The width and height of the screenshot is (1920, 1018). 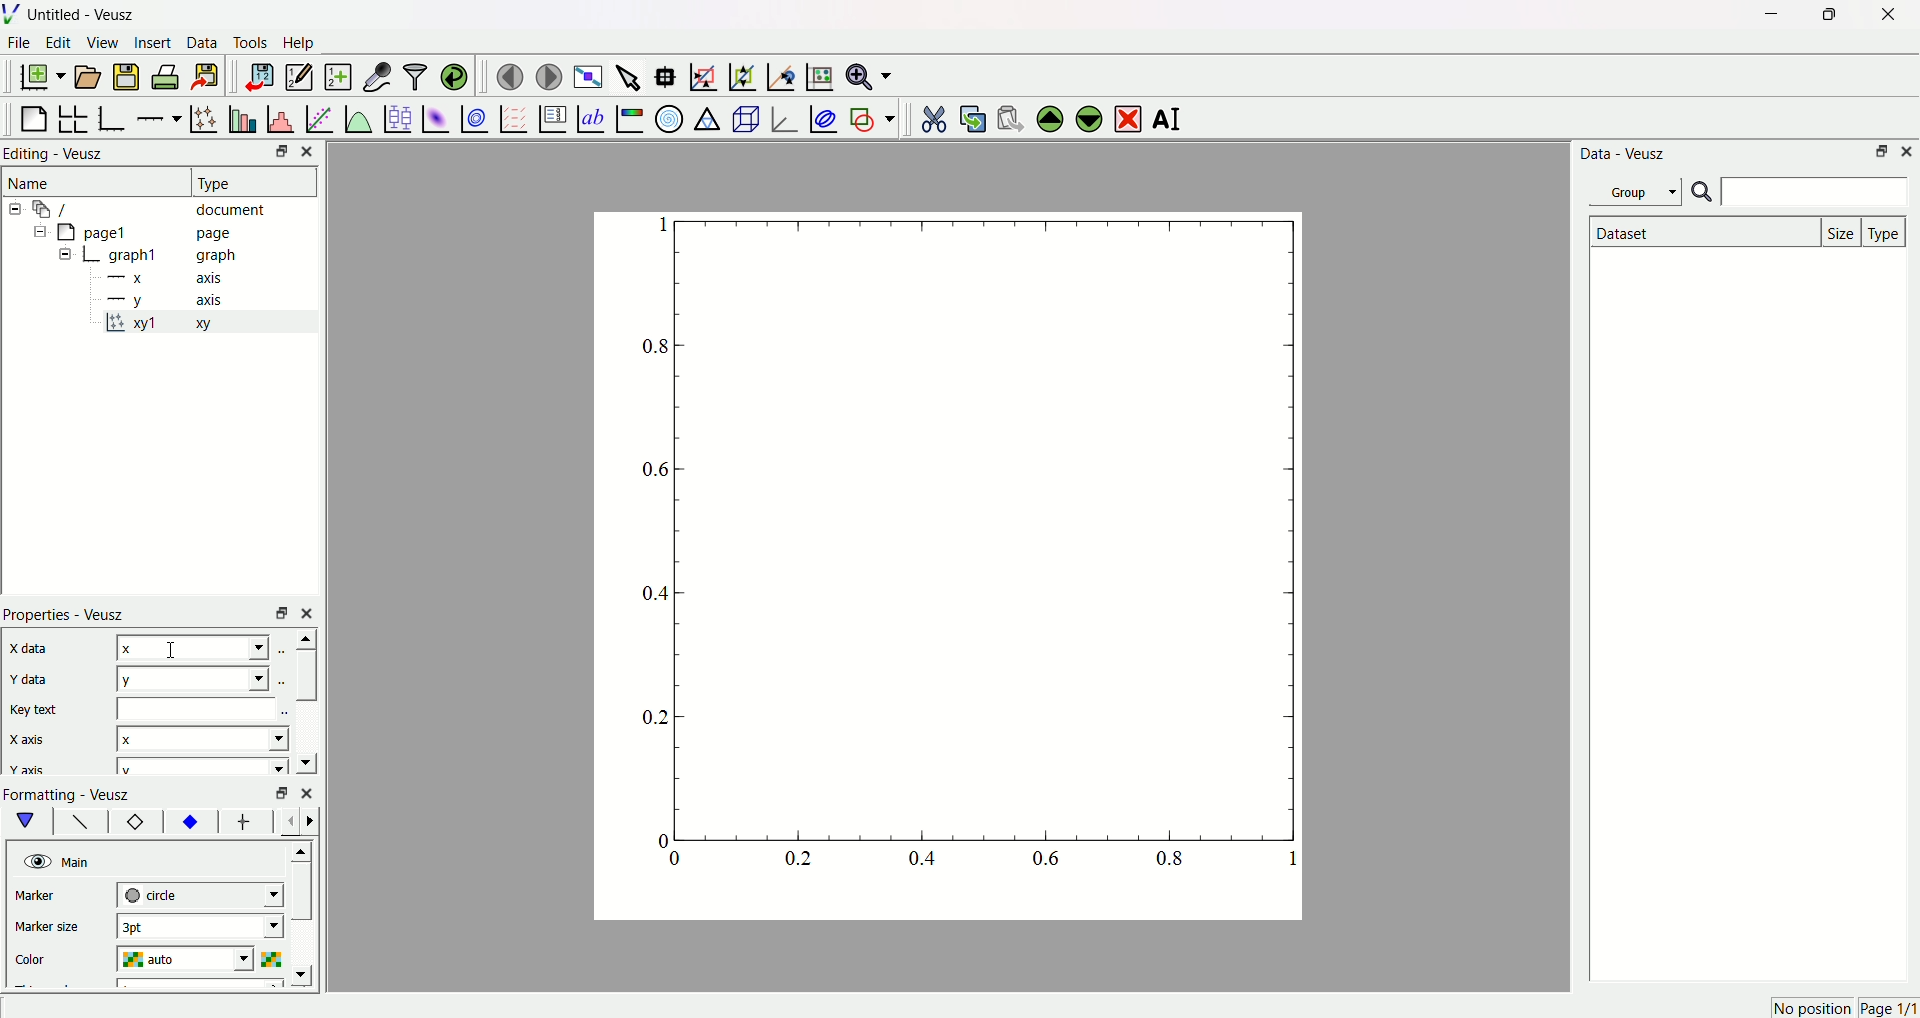 What do you see at coordinates (189, 821) in the screenshot?
I see `border fill` at bounding box center [189, 821].